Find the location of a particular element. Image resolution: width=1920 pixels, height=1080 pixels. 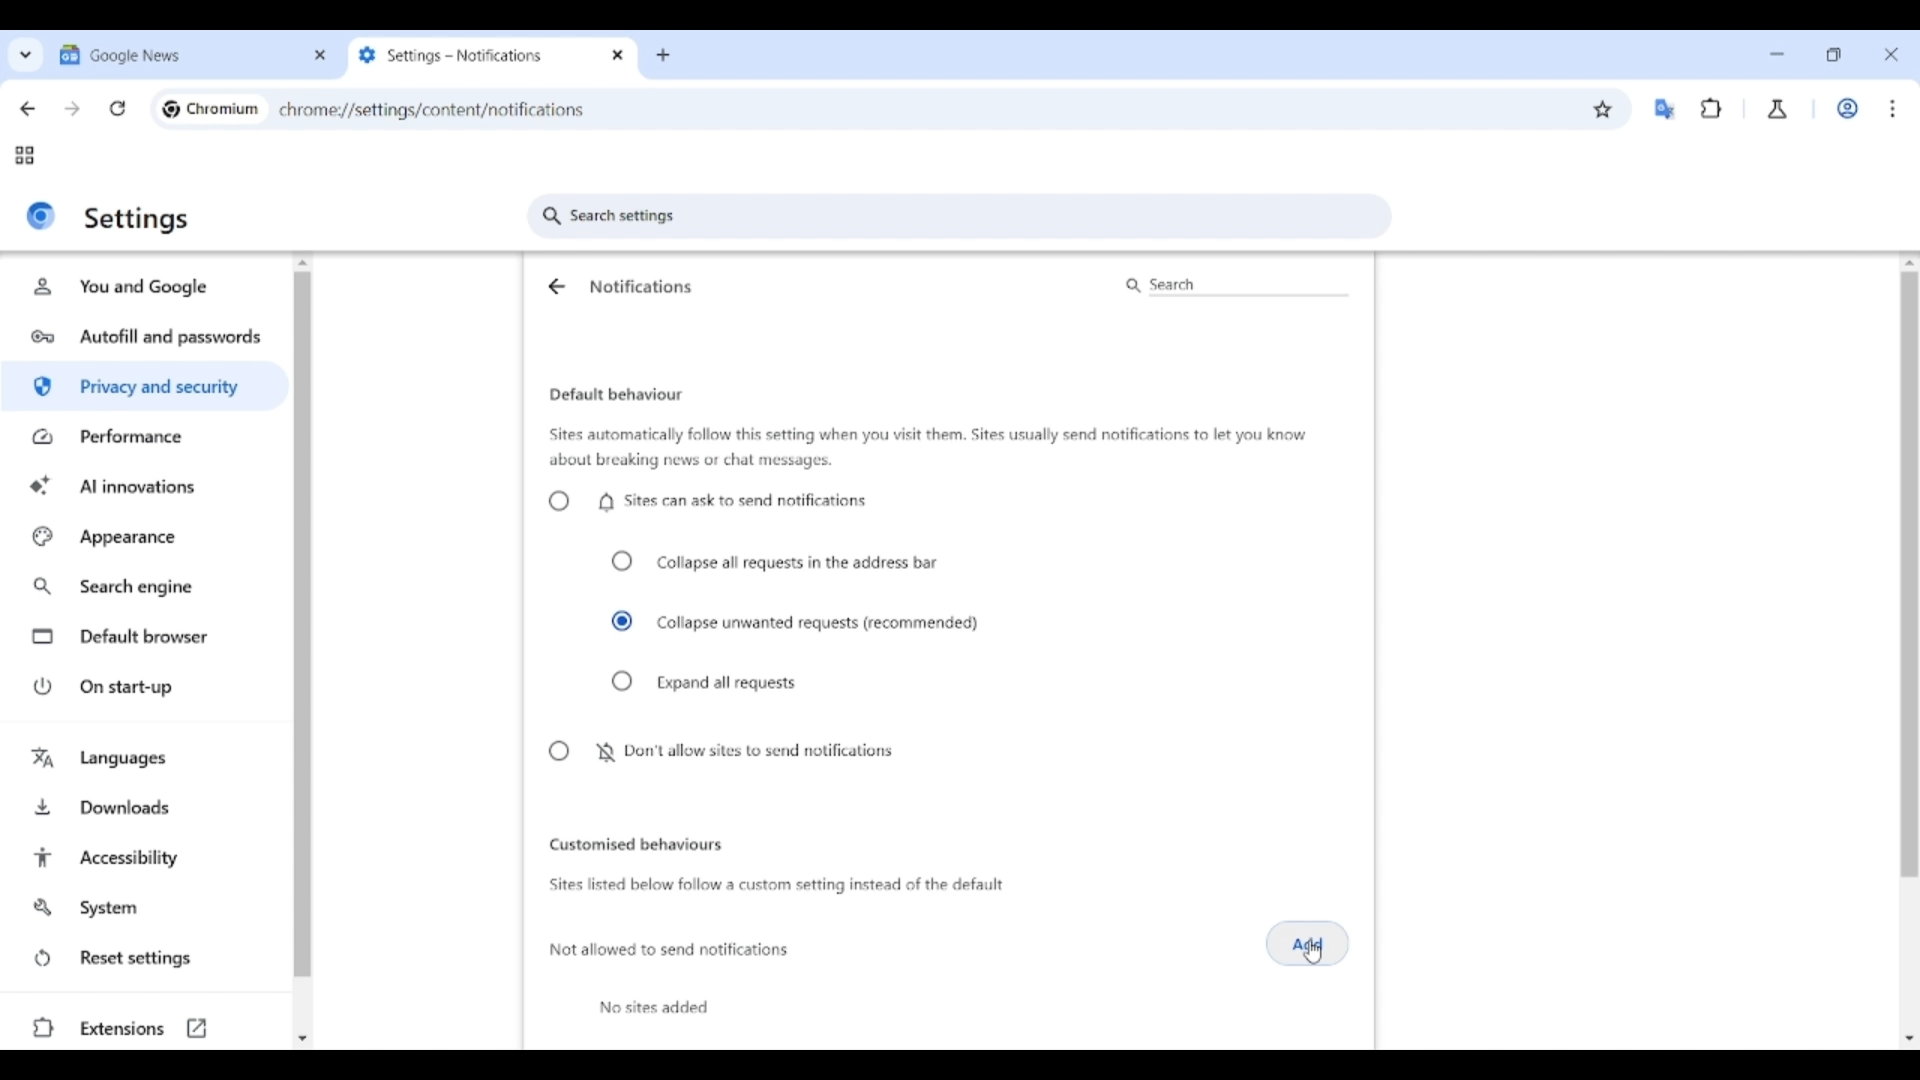

Work is located at coordinates (1847, 108).